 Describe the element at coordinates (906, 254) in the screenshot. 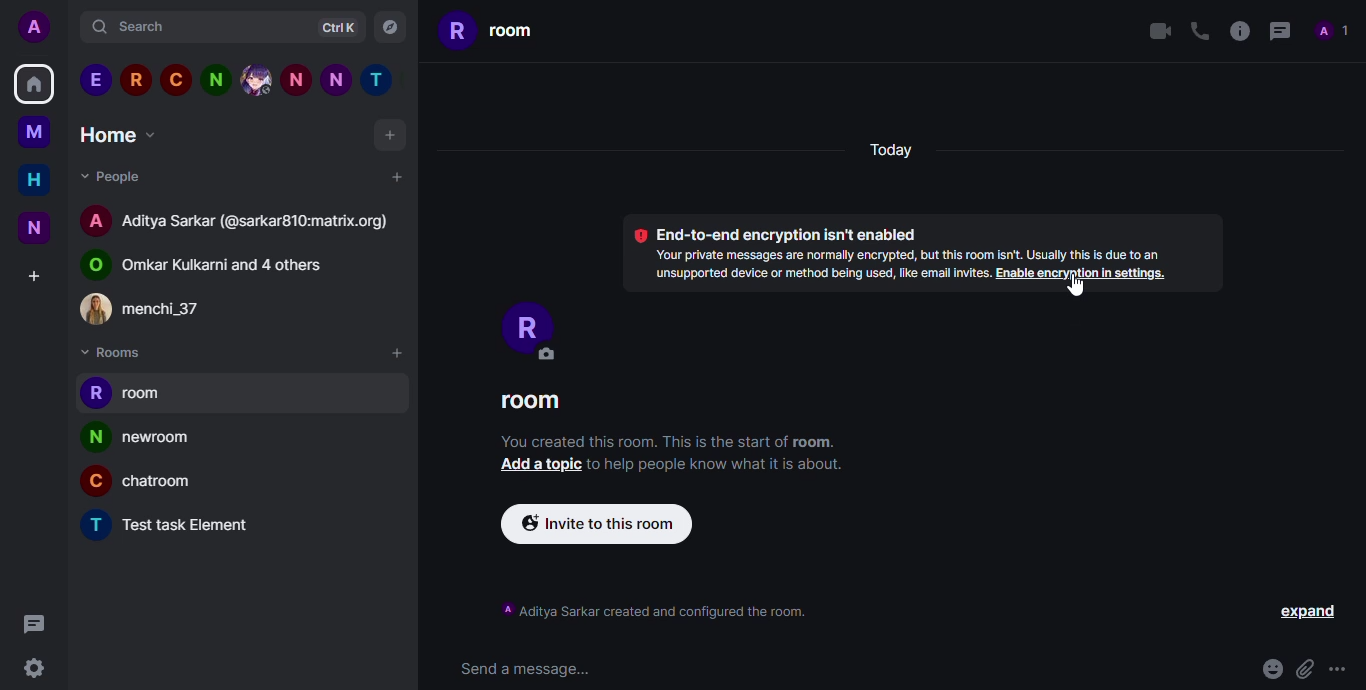

I see `info- your private message are normally encrypted.` at that location.